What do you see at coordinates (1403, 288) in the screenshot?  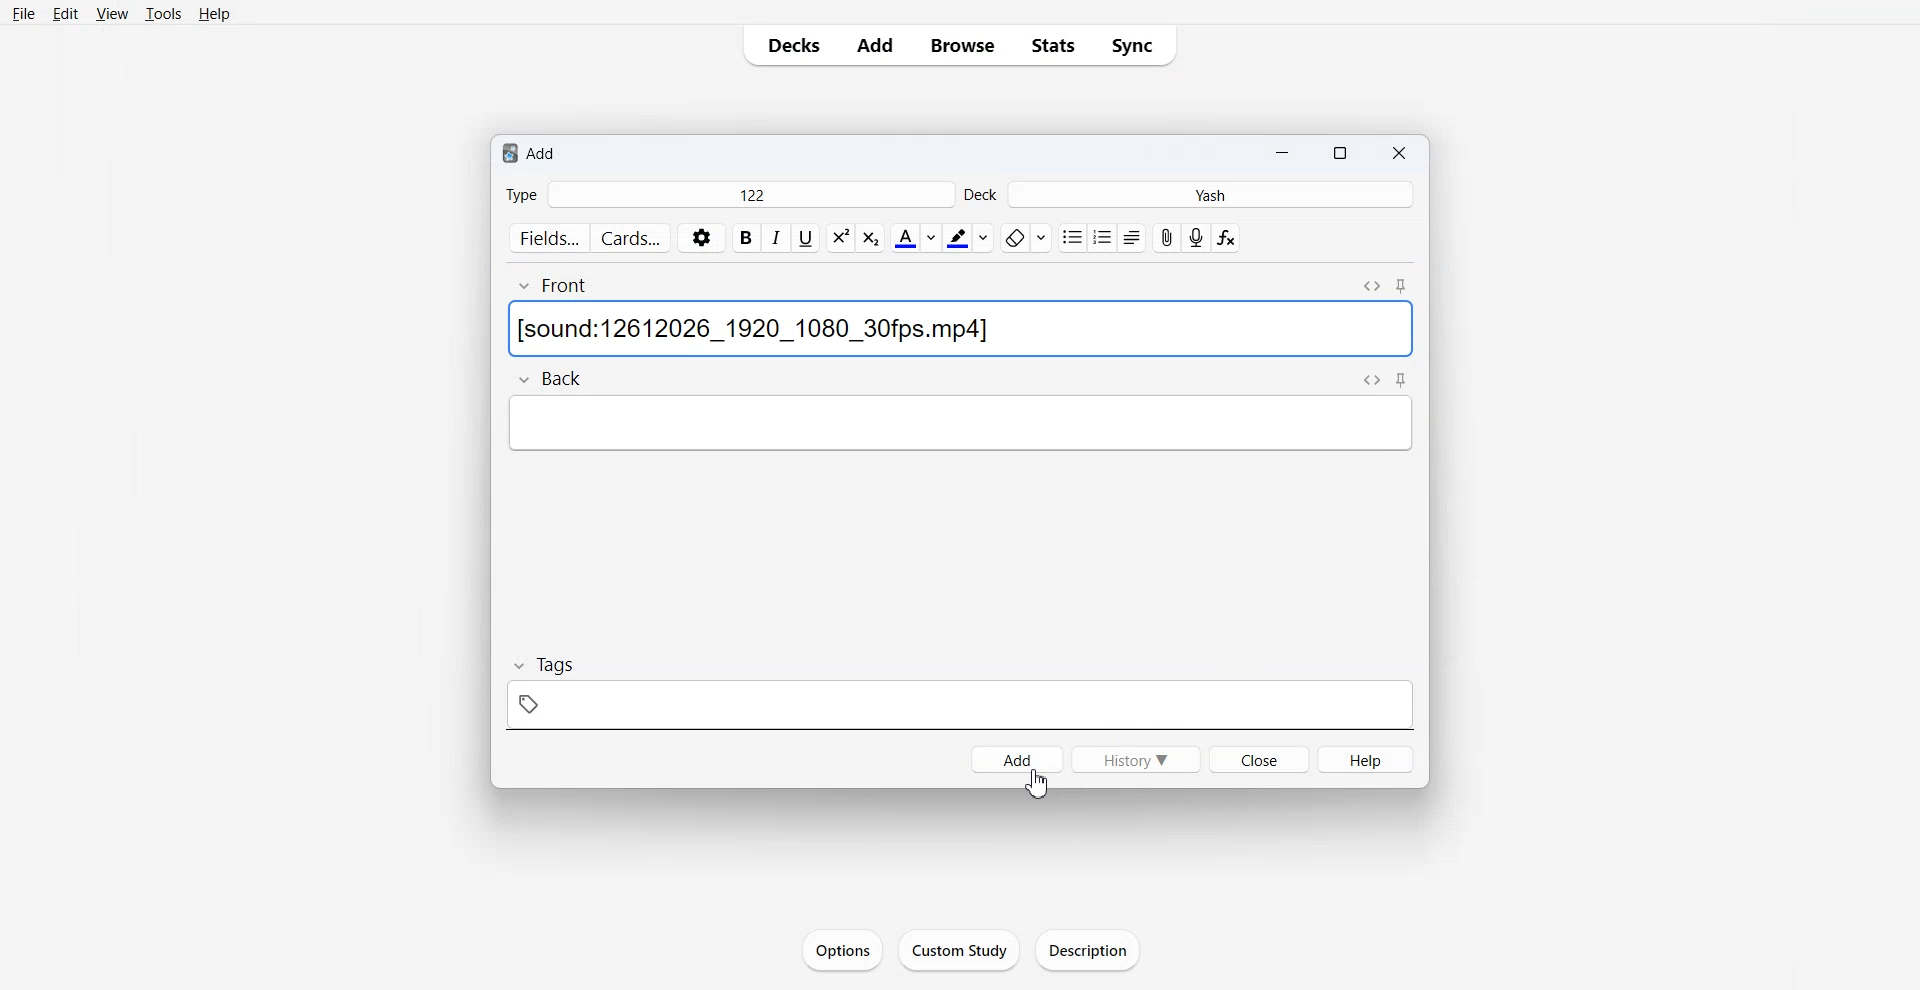 I see `Toggle sticky` at bounding box center [1403, 288].